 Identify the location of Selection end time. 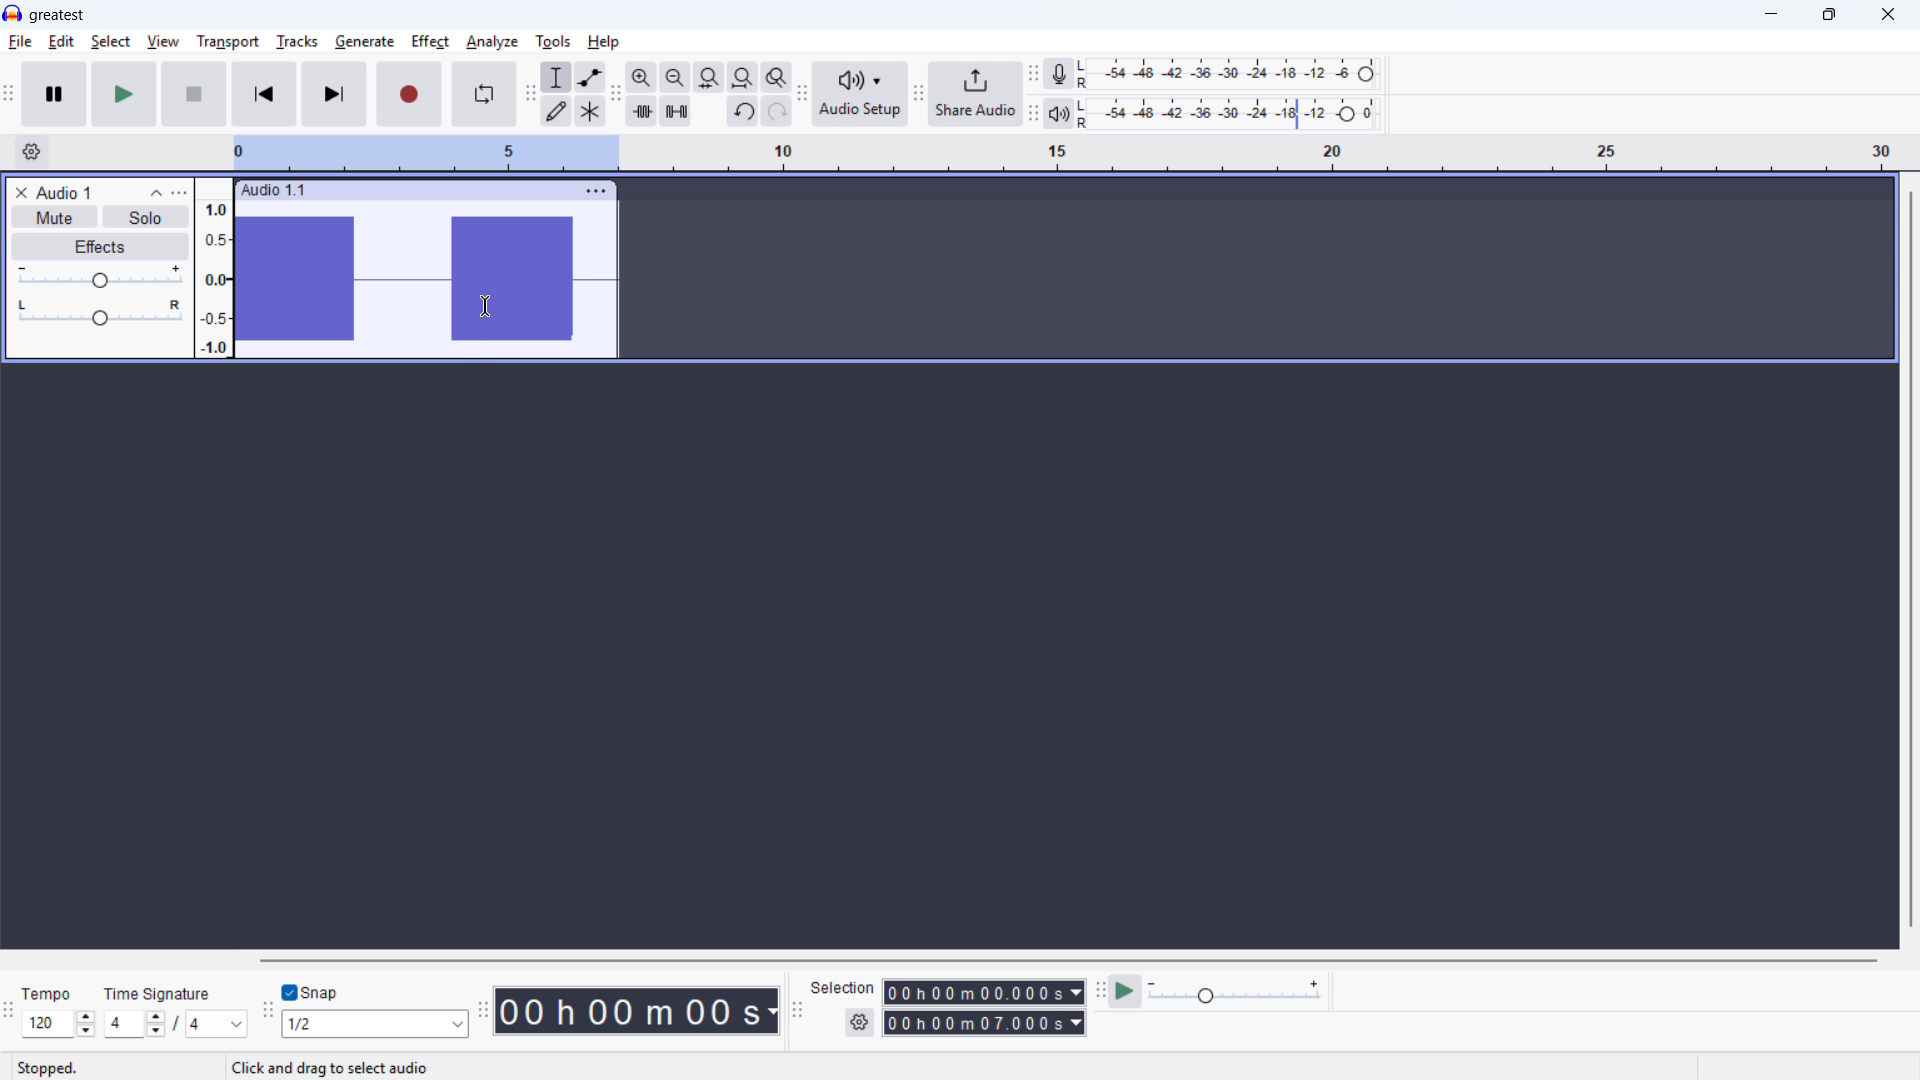
(985, 1022).